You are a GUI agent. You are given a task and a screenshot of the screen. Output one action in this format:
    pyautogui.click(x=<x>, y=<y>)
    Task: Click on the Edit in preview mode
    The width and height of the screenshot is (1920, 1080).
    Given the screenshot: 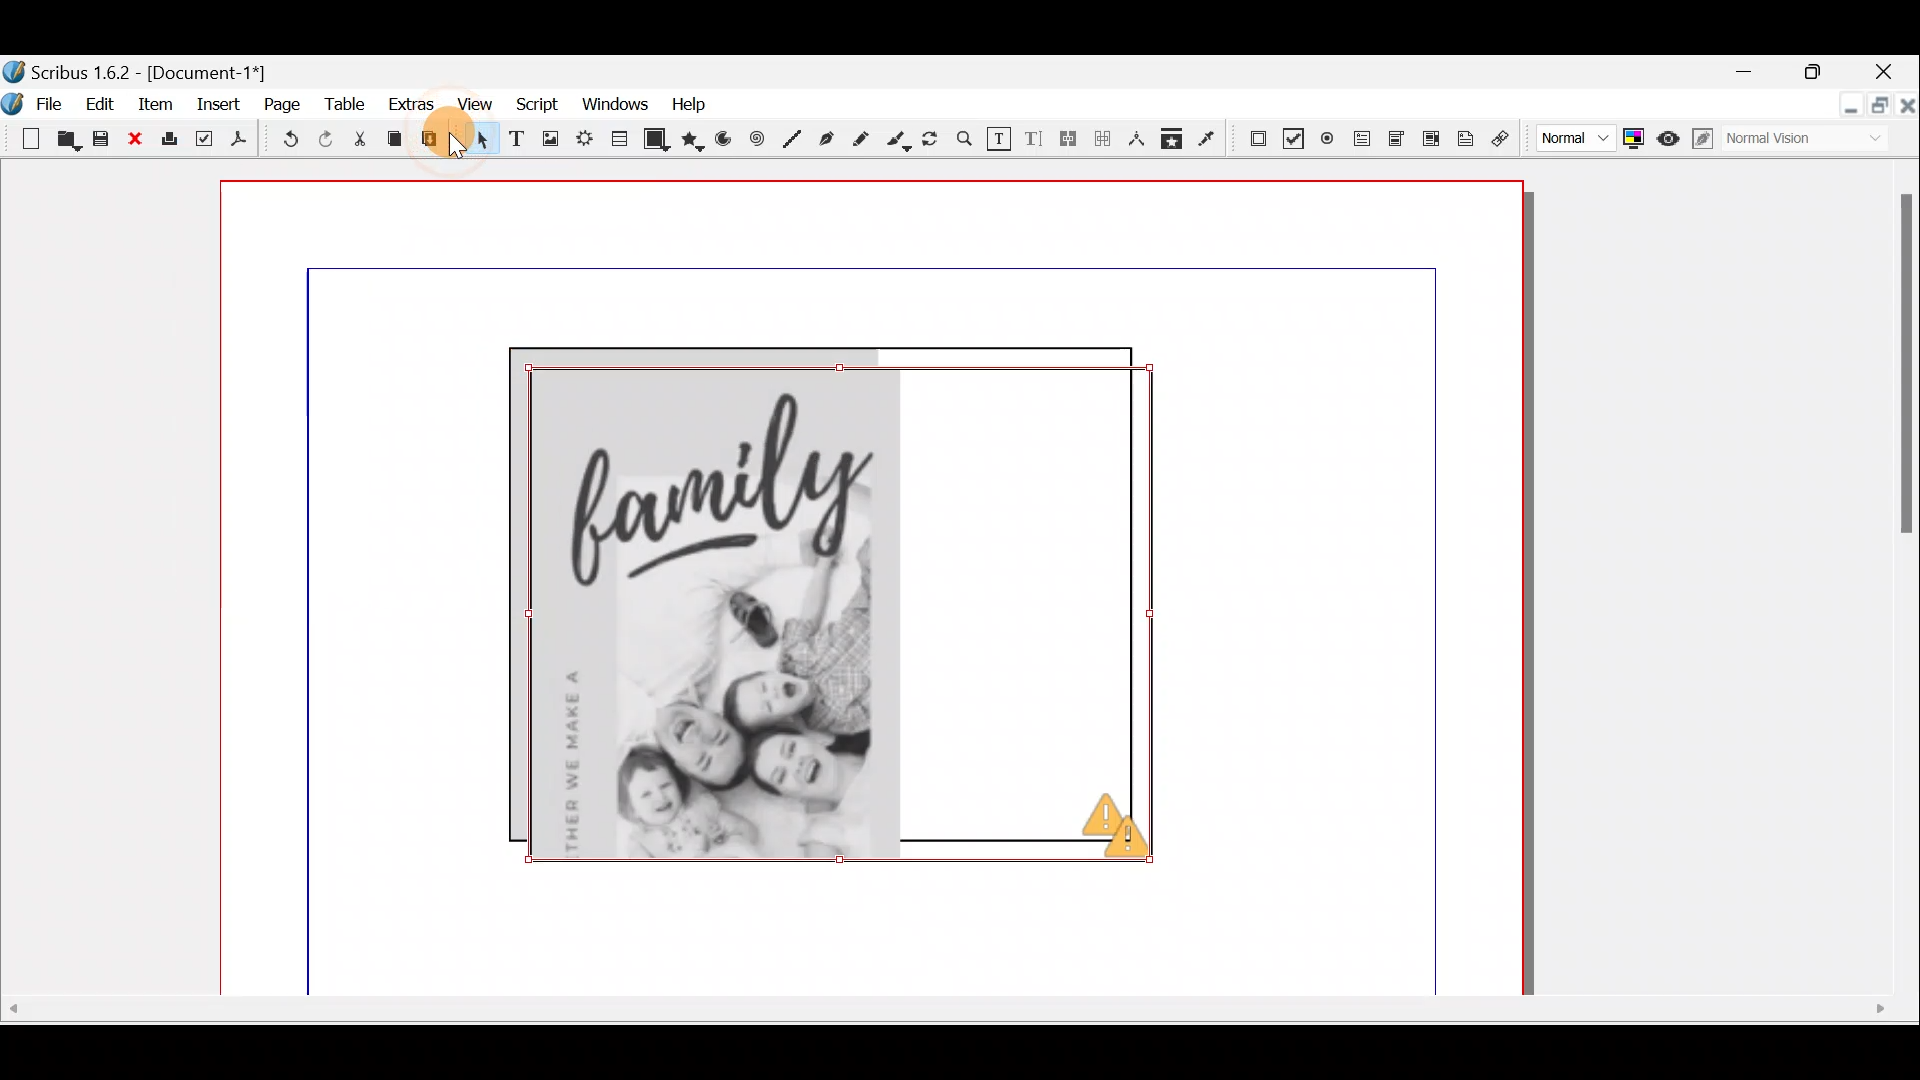 What is the action you would take?
    pyautogui.click(x=1706, y=142)
    